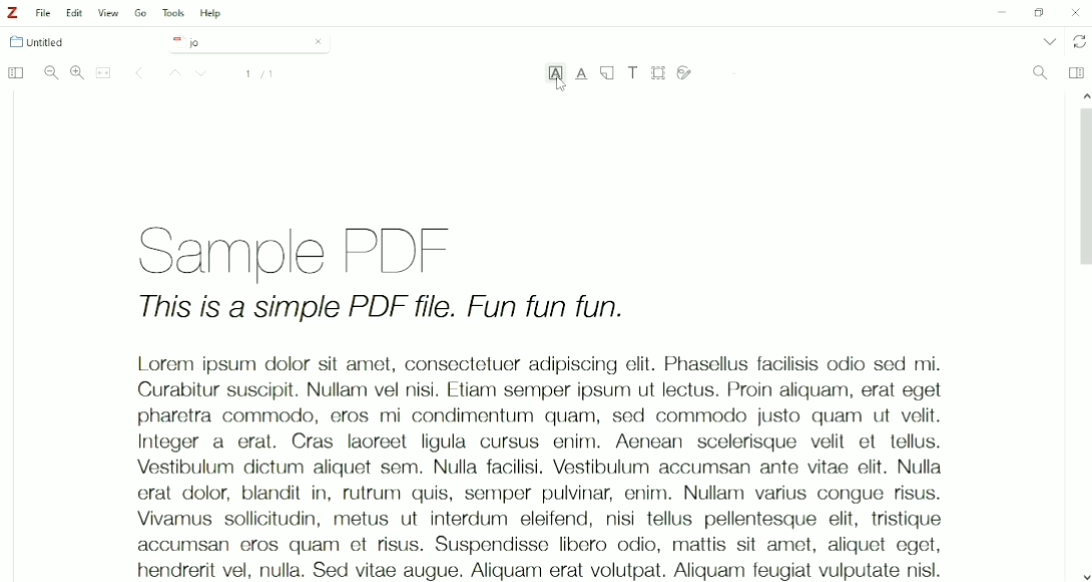 The image size is (1092, 582). I want to click on Zoom In, so click(77, 72).